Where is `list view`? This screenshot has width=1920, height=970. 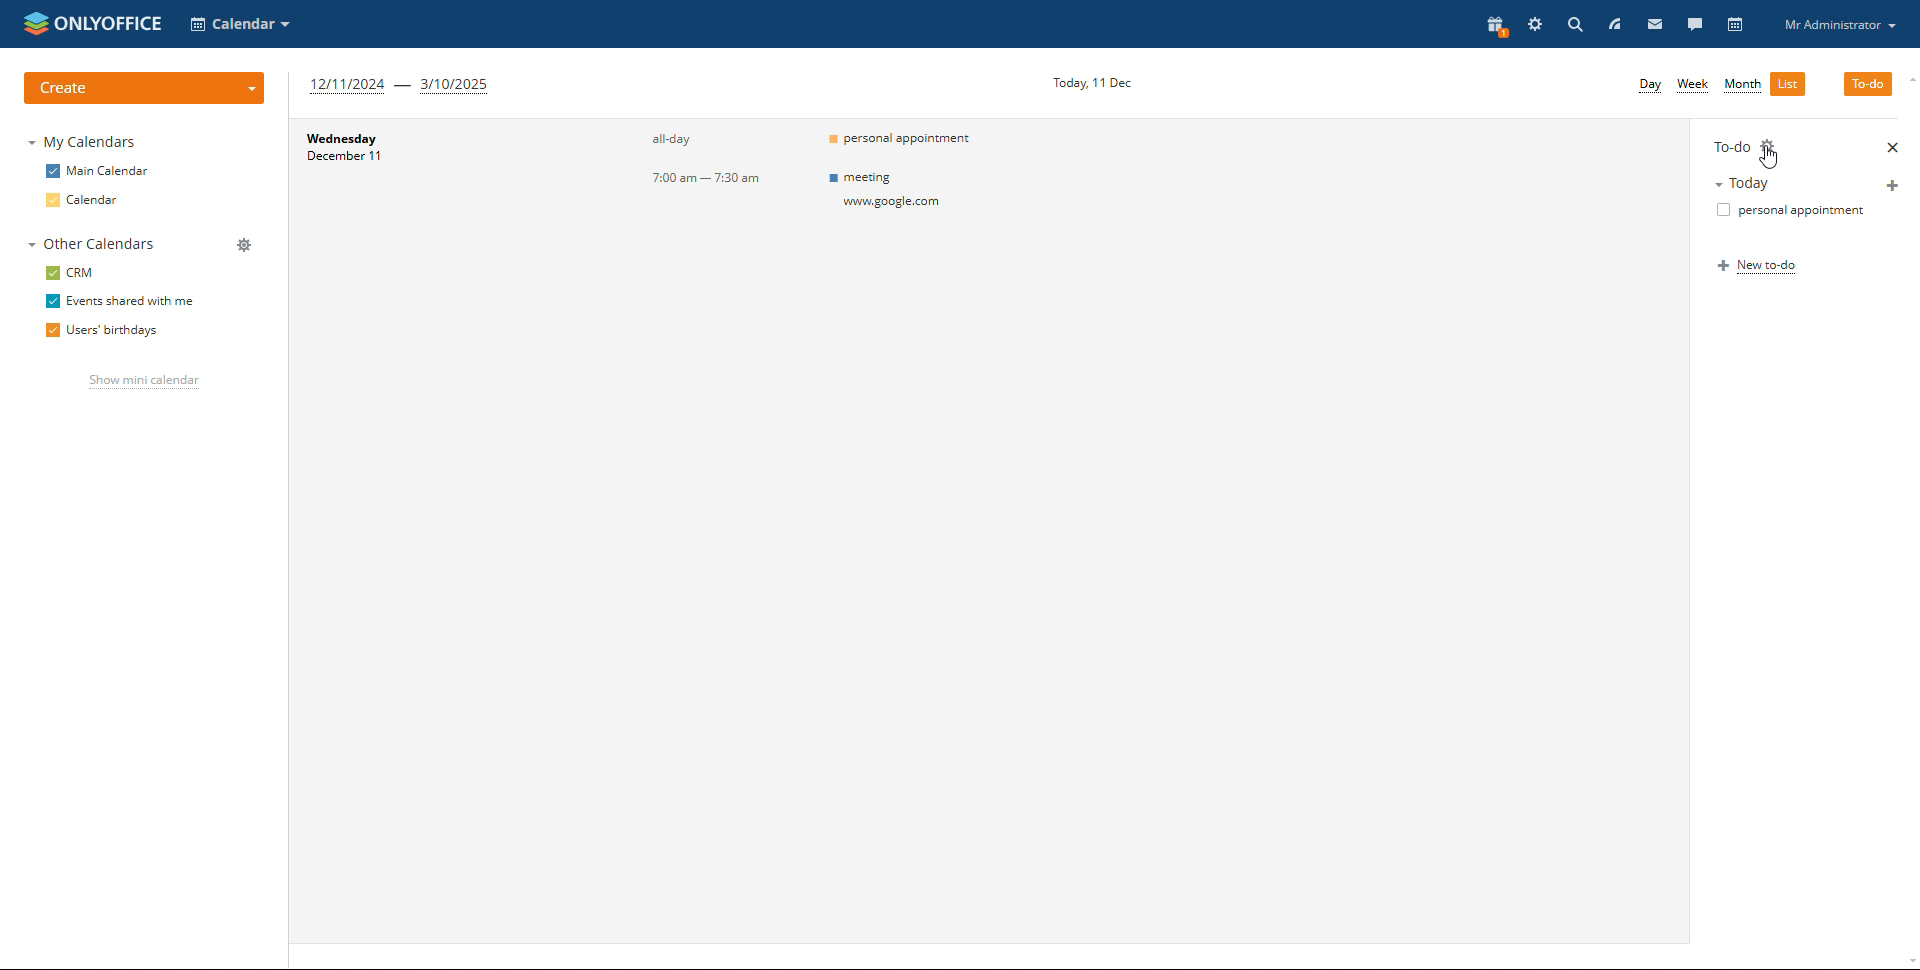 list view is located at coordinates (1788, 84).